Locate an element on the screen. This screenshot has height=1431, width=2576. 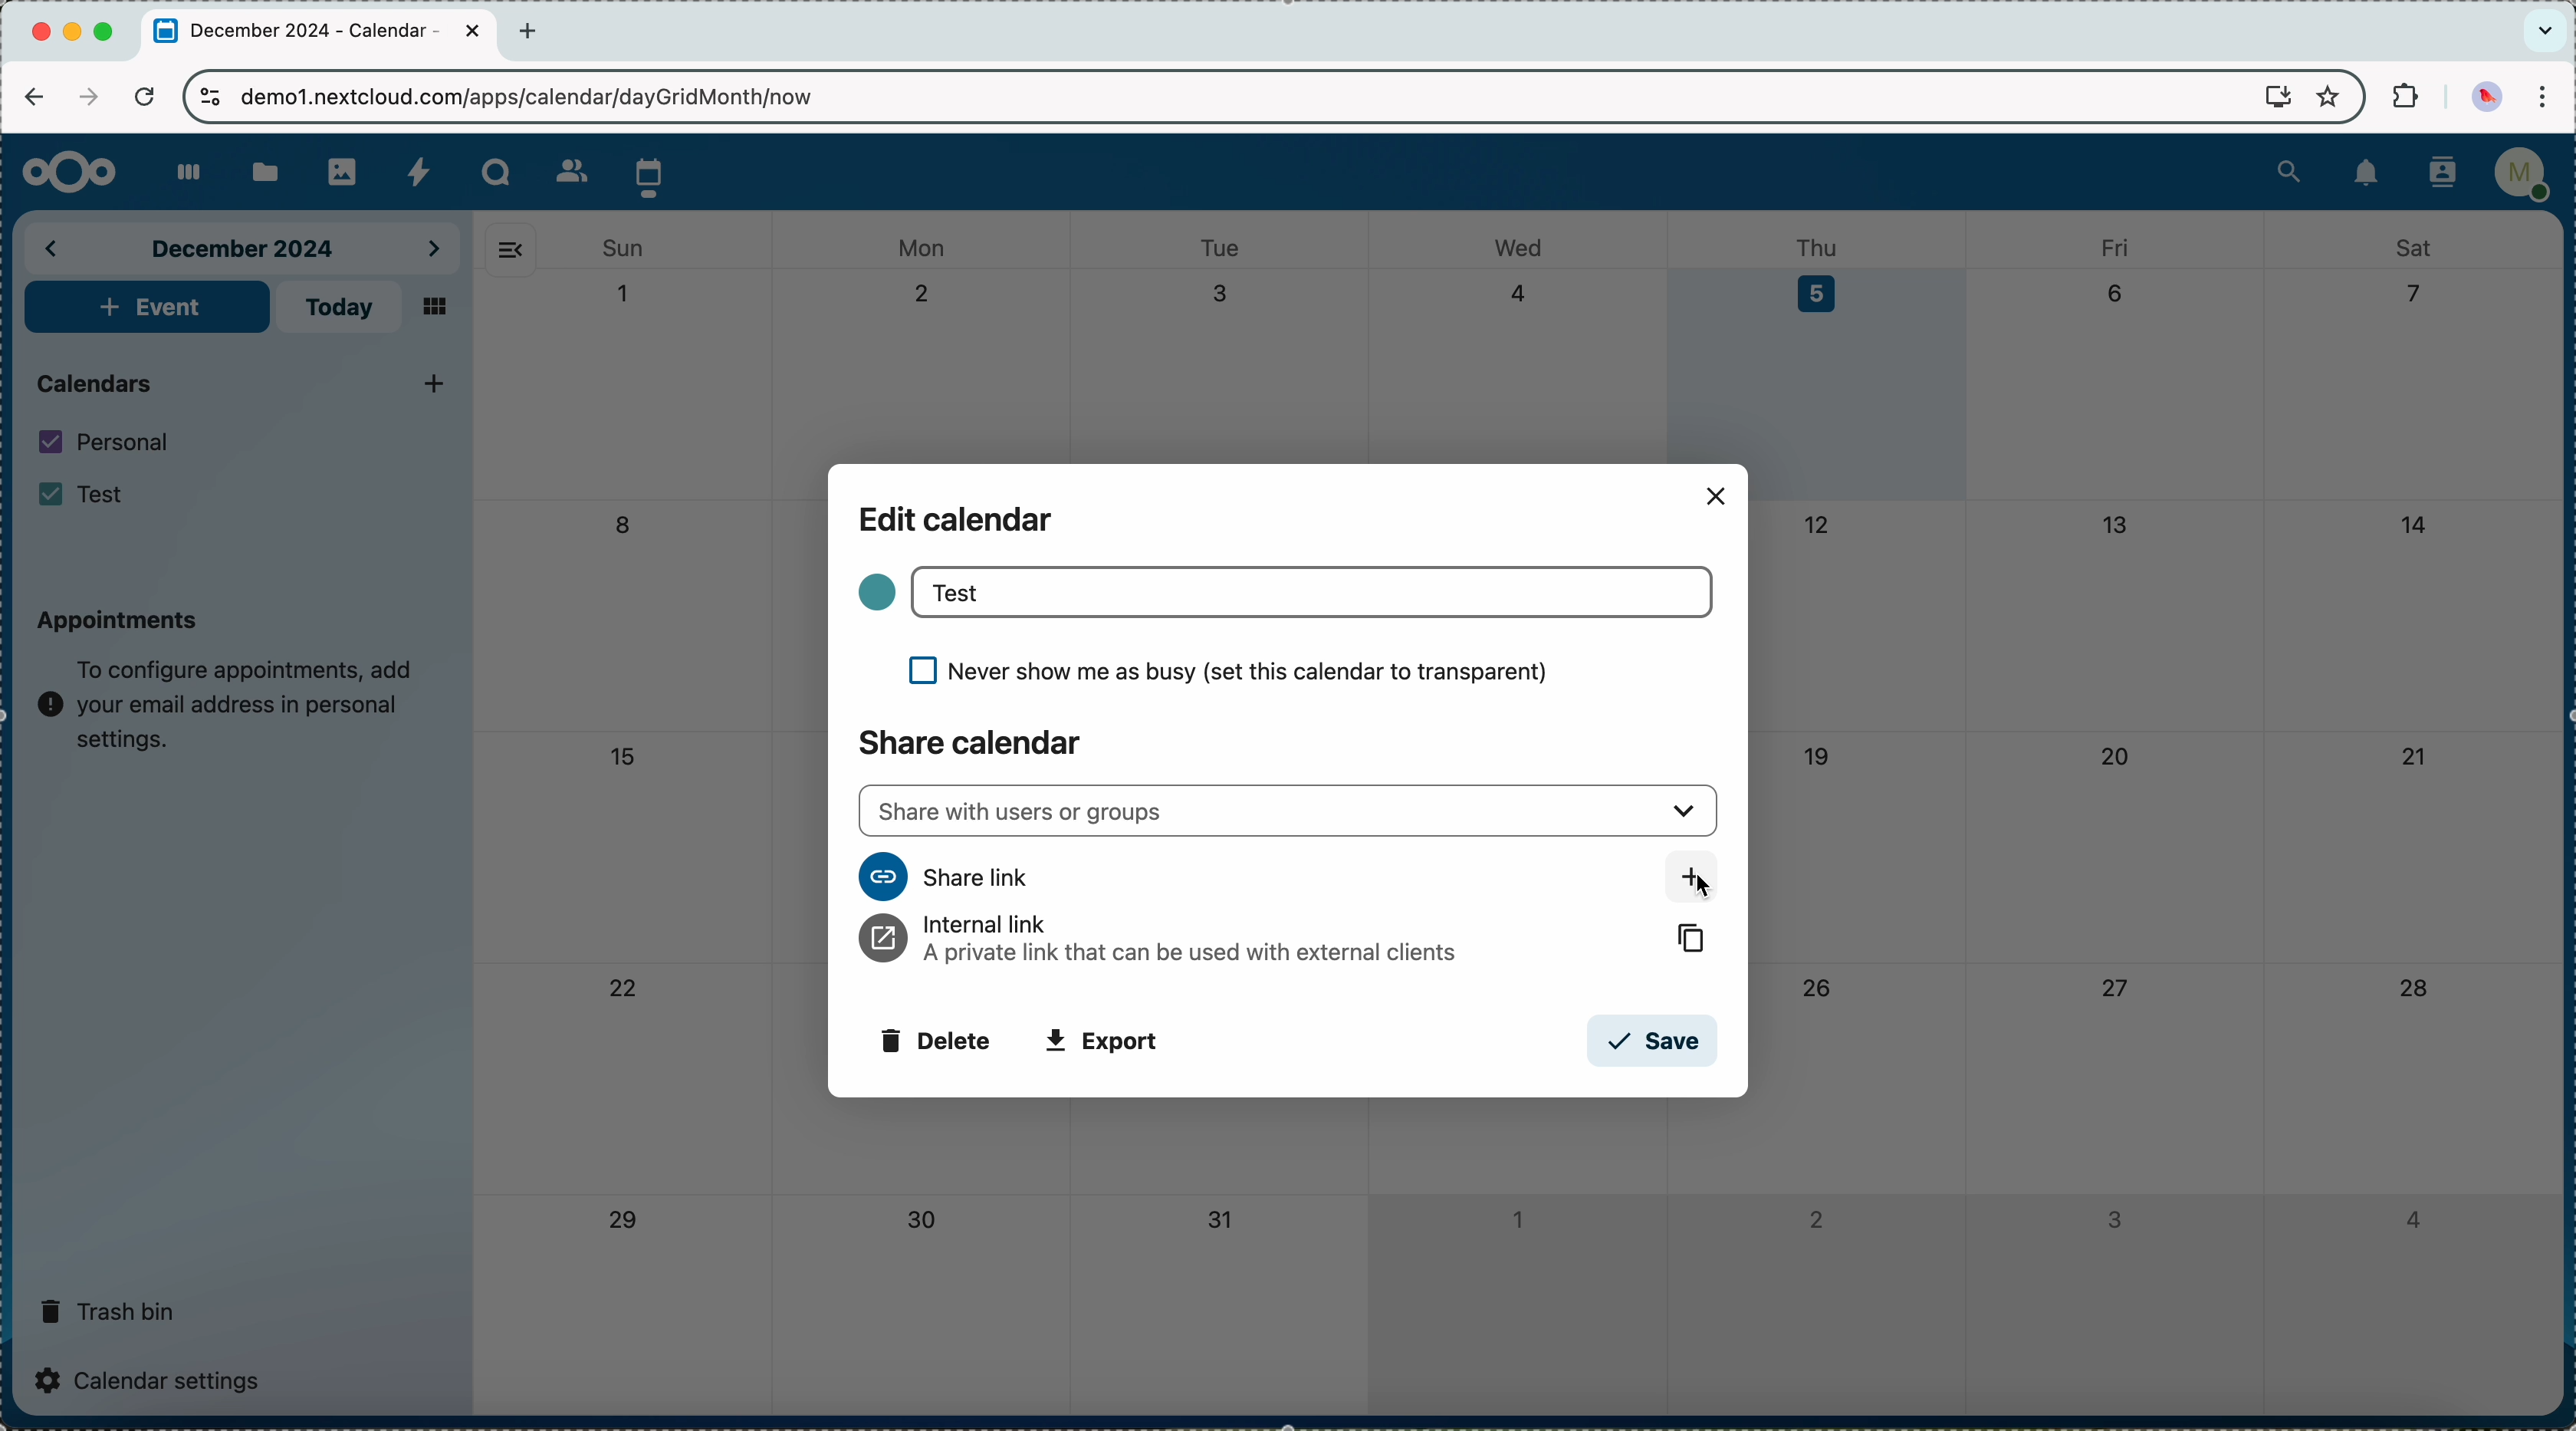
note is located at coordinates (227, 697).